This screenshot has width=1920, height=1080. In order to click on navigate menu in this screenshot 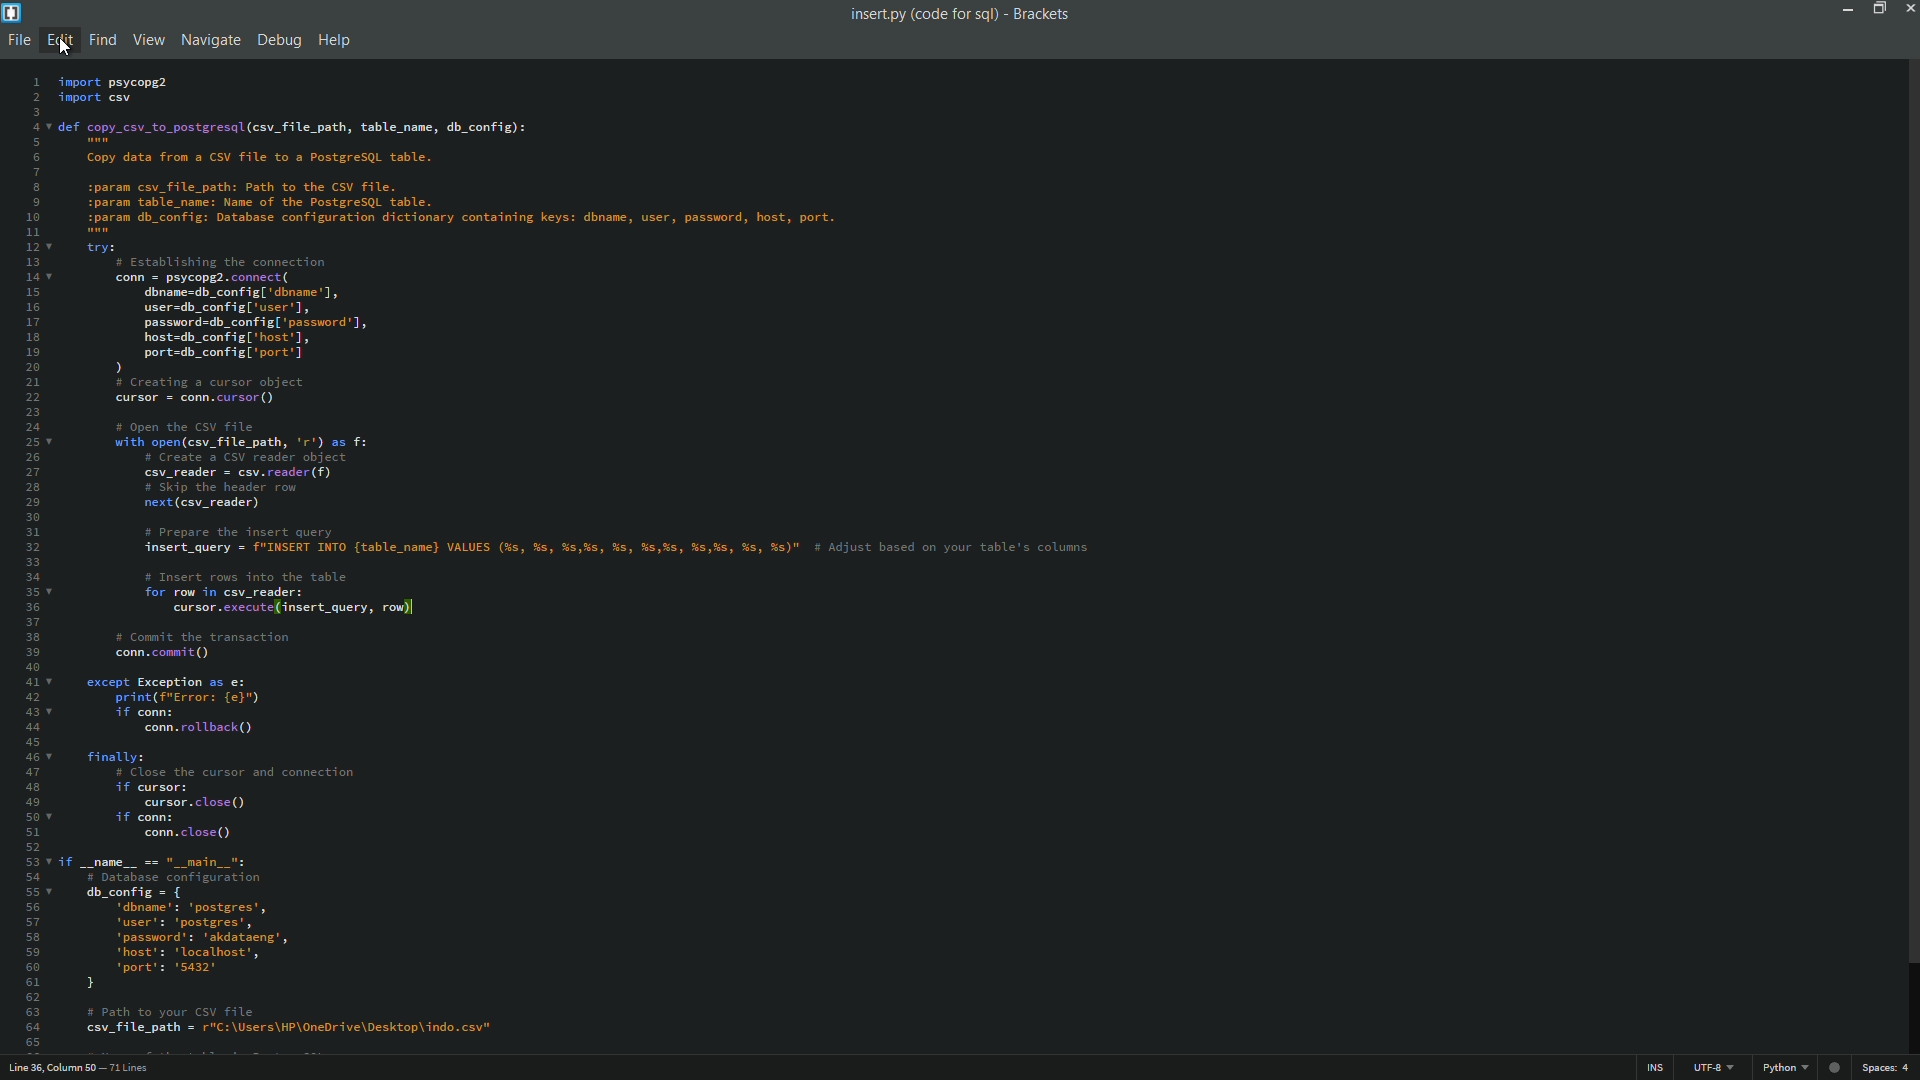, I will do `click(208, 39)`.